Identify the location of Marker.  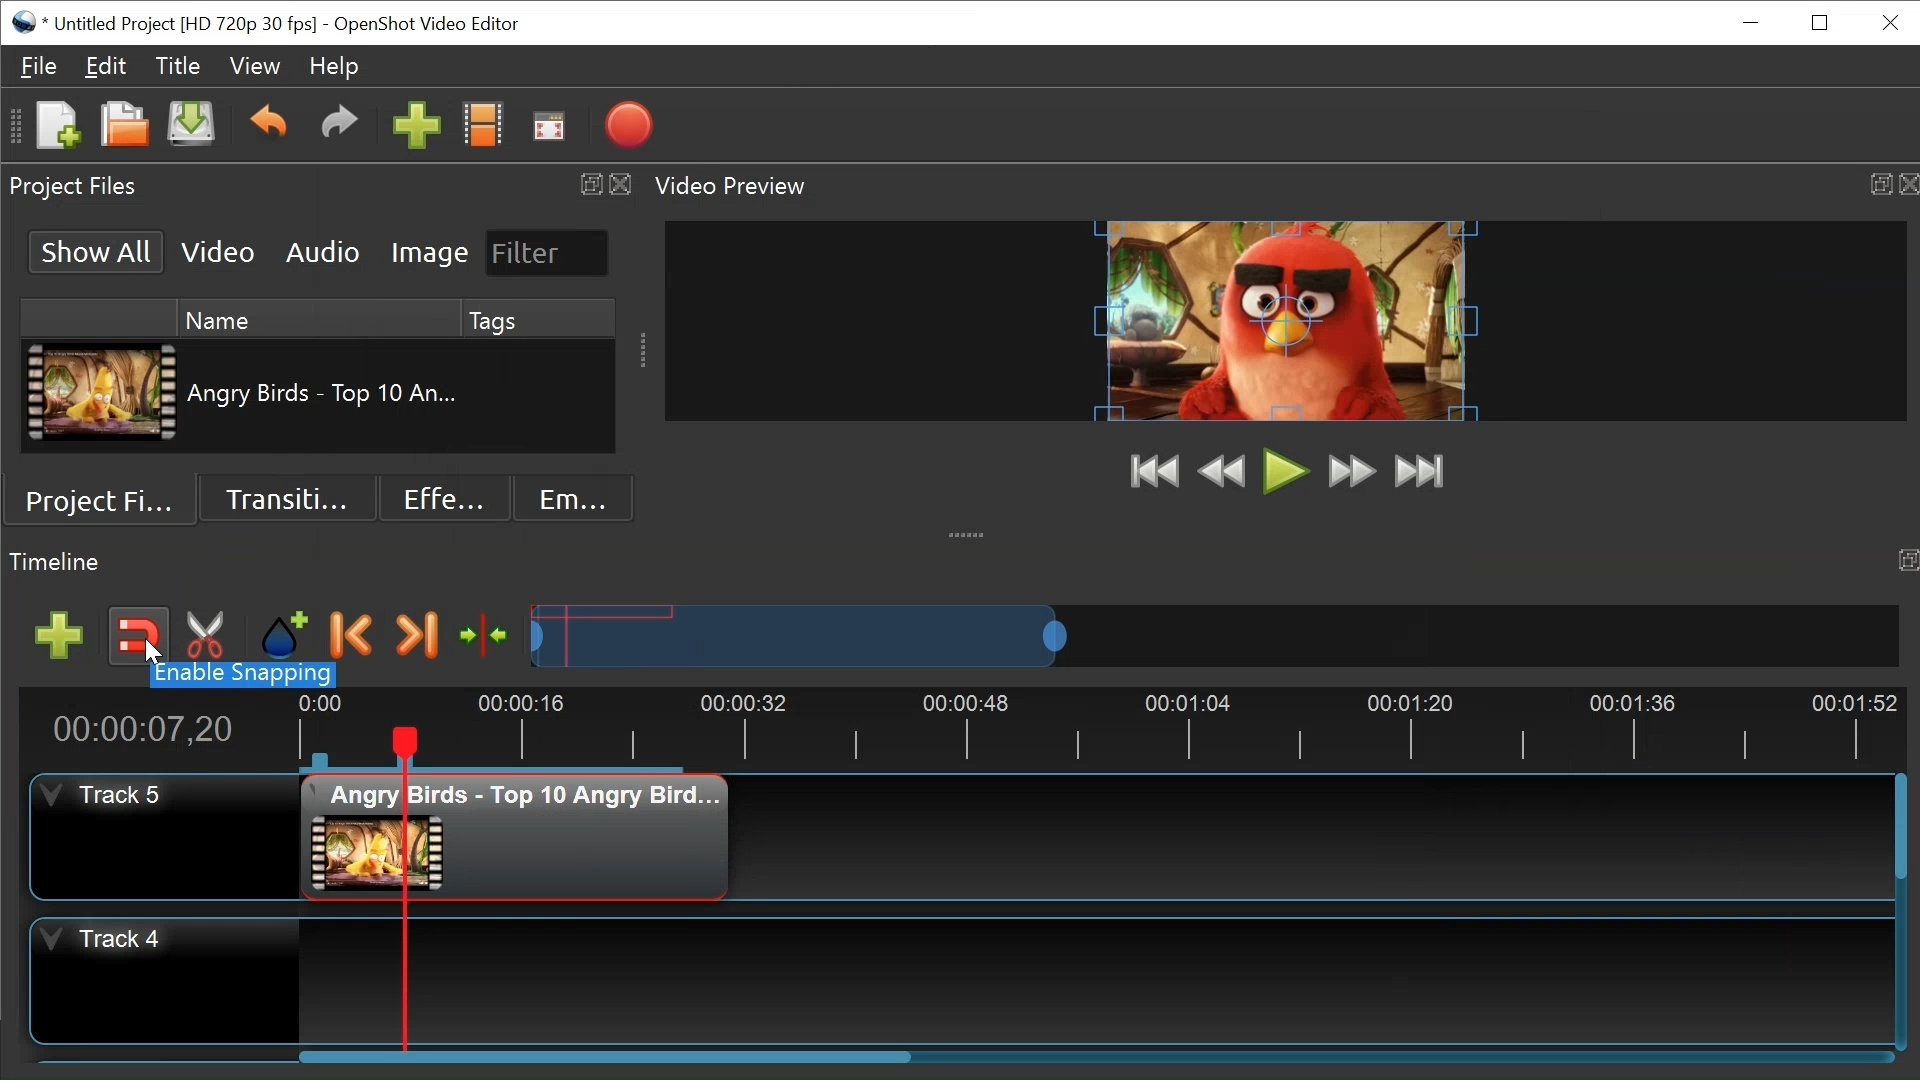
(284, 637).